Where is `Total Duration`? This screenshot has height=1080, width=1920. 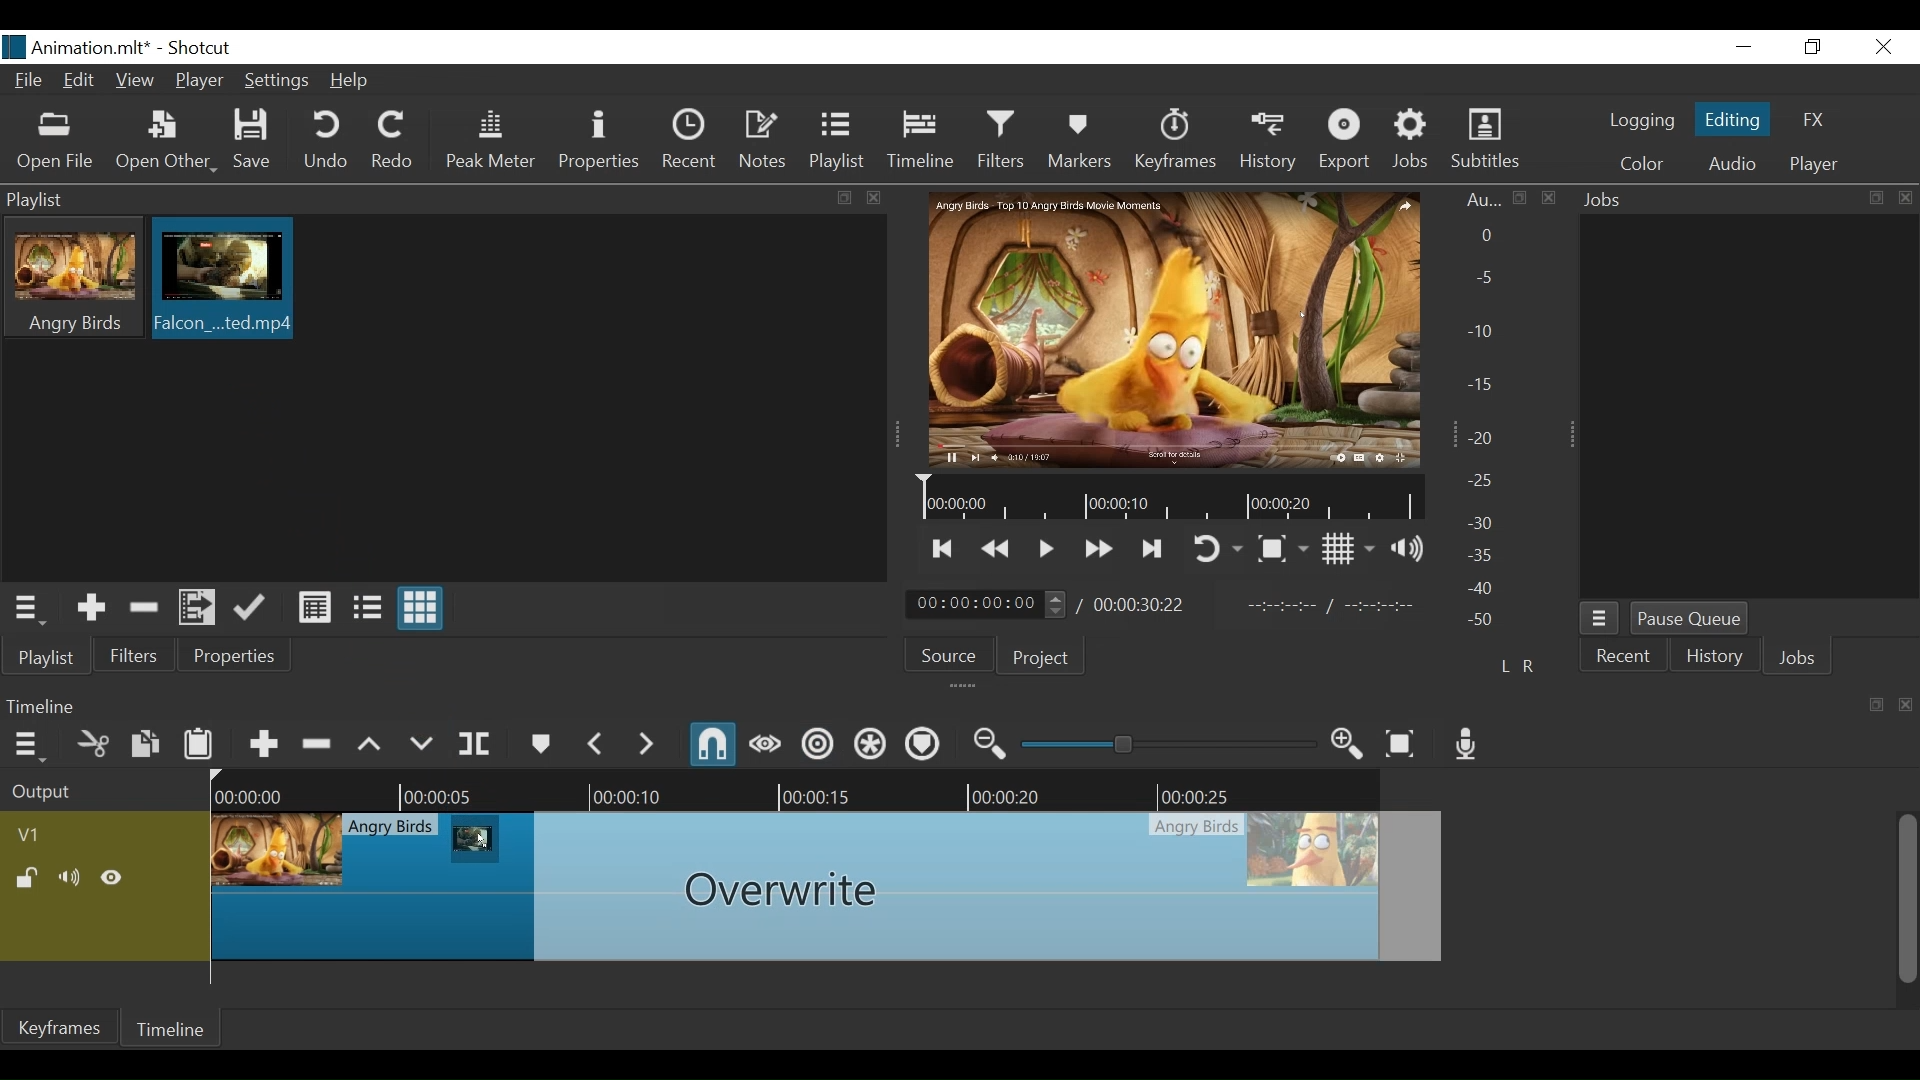
Total Duration is located at coordinates (1142, 605).